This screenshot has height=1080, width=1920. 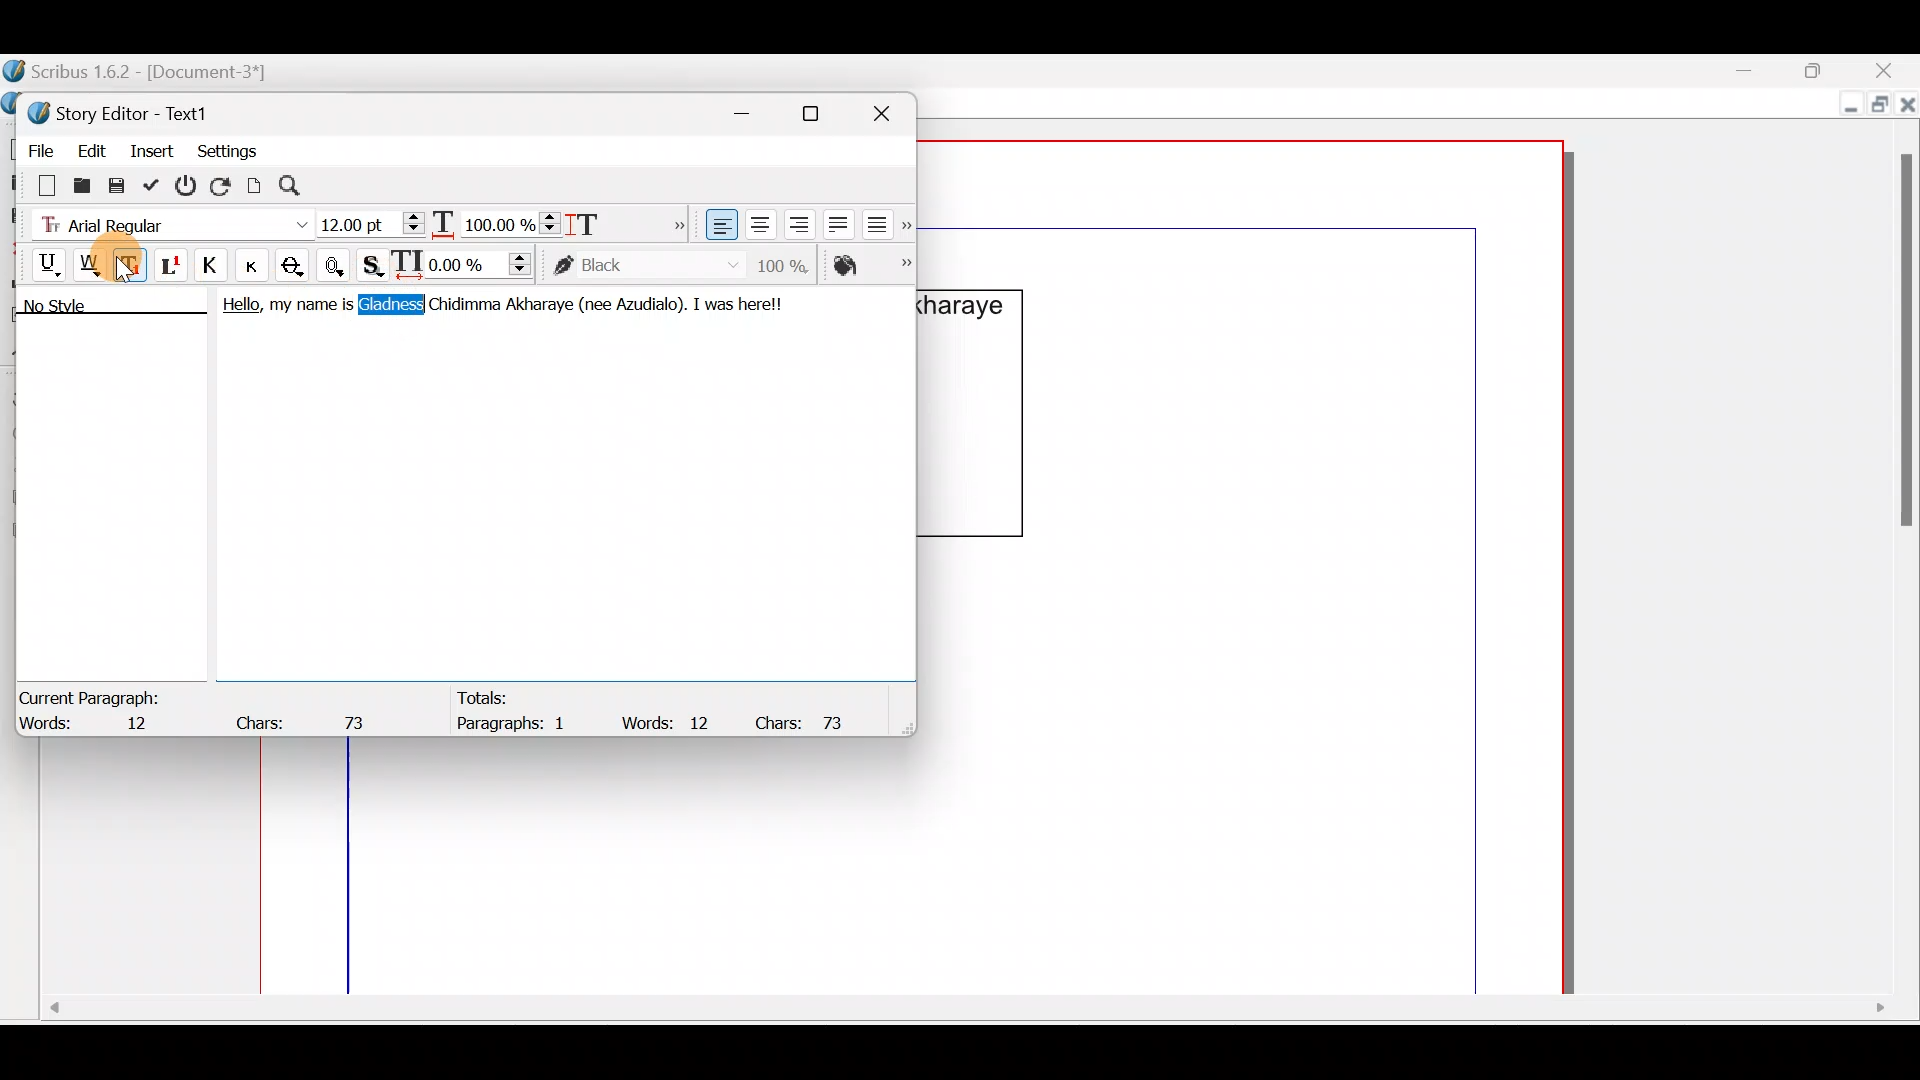 I want to click on Words: 12, so click(x=670, y=722).